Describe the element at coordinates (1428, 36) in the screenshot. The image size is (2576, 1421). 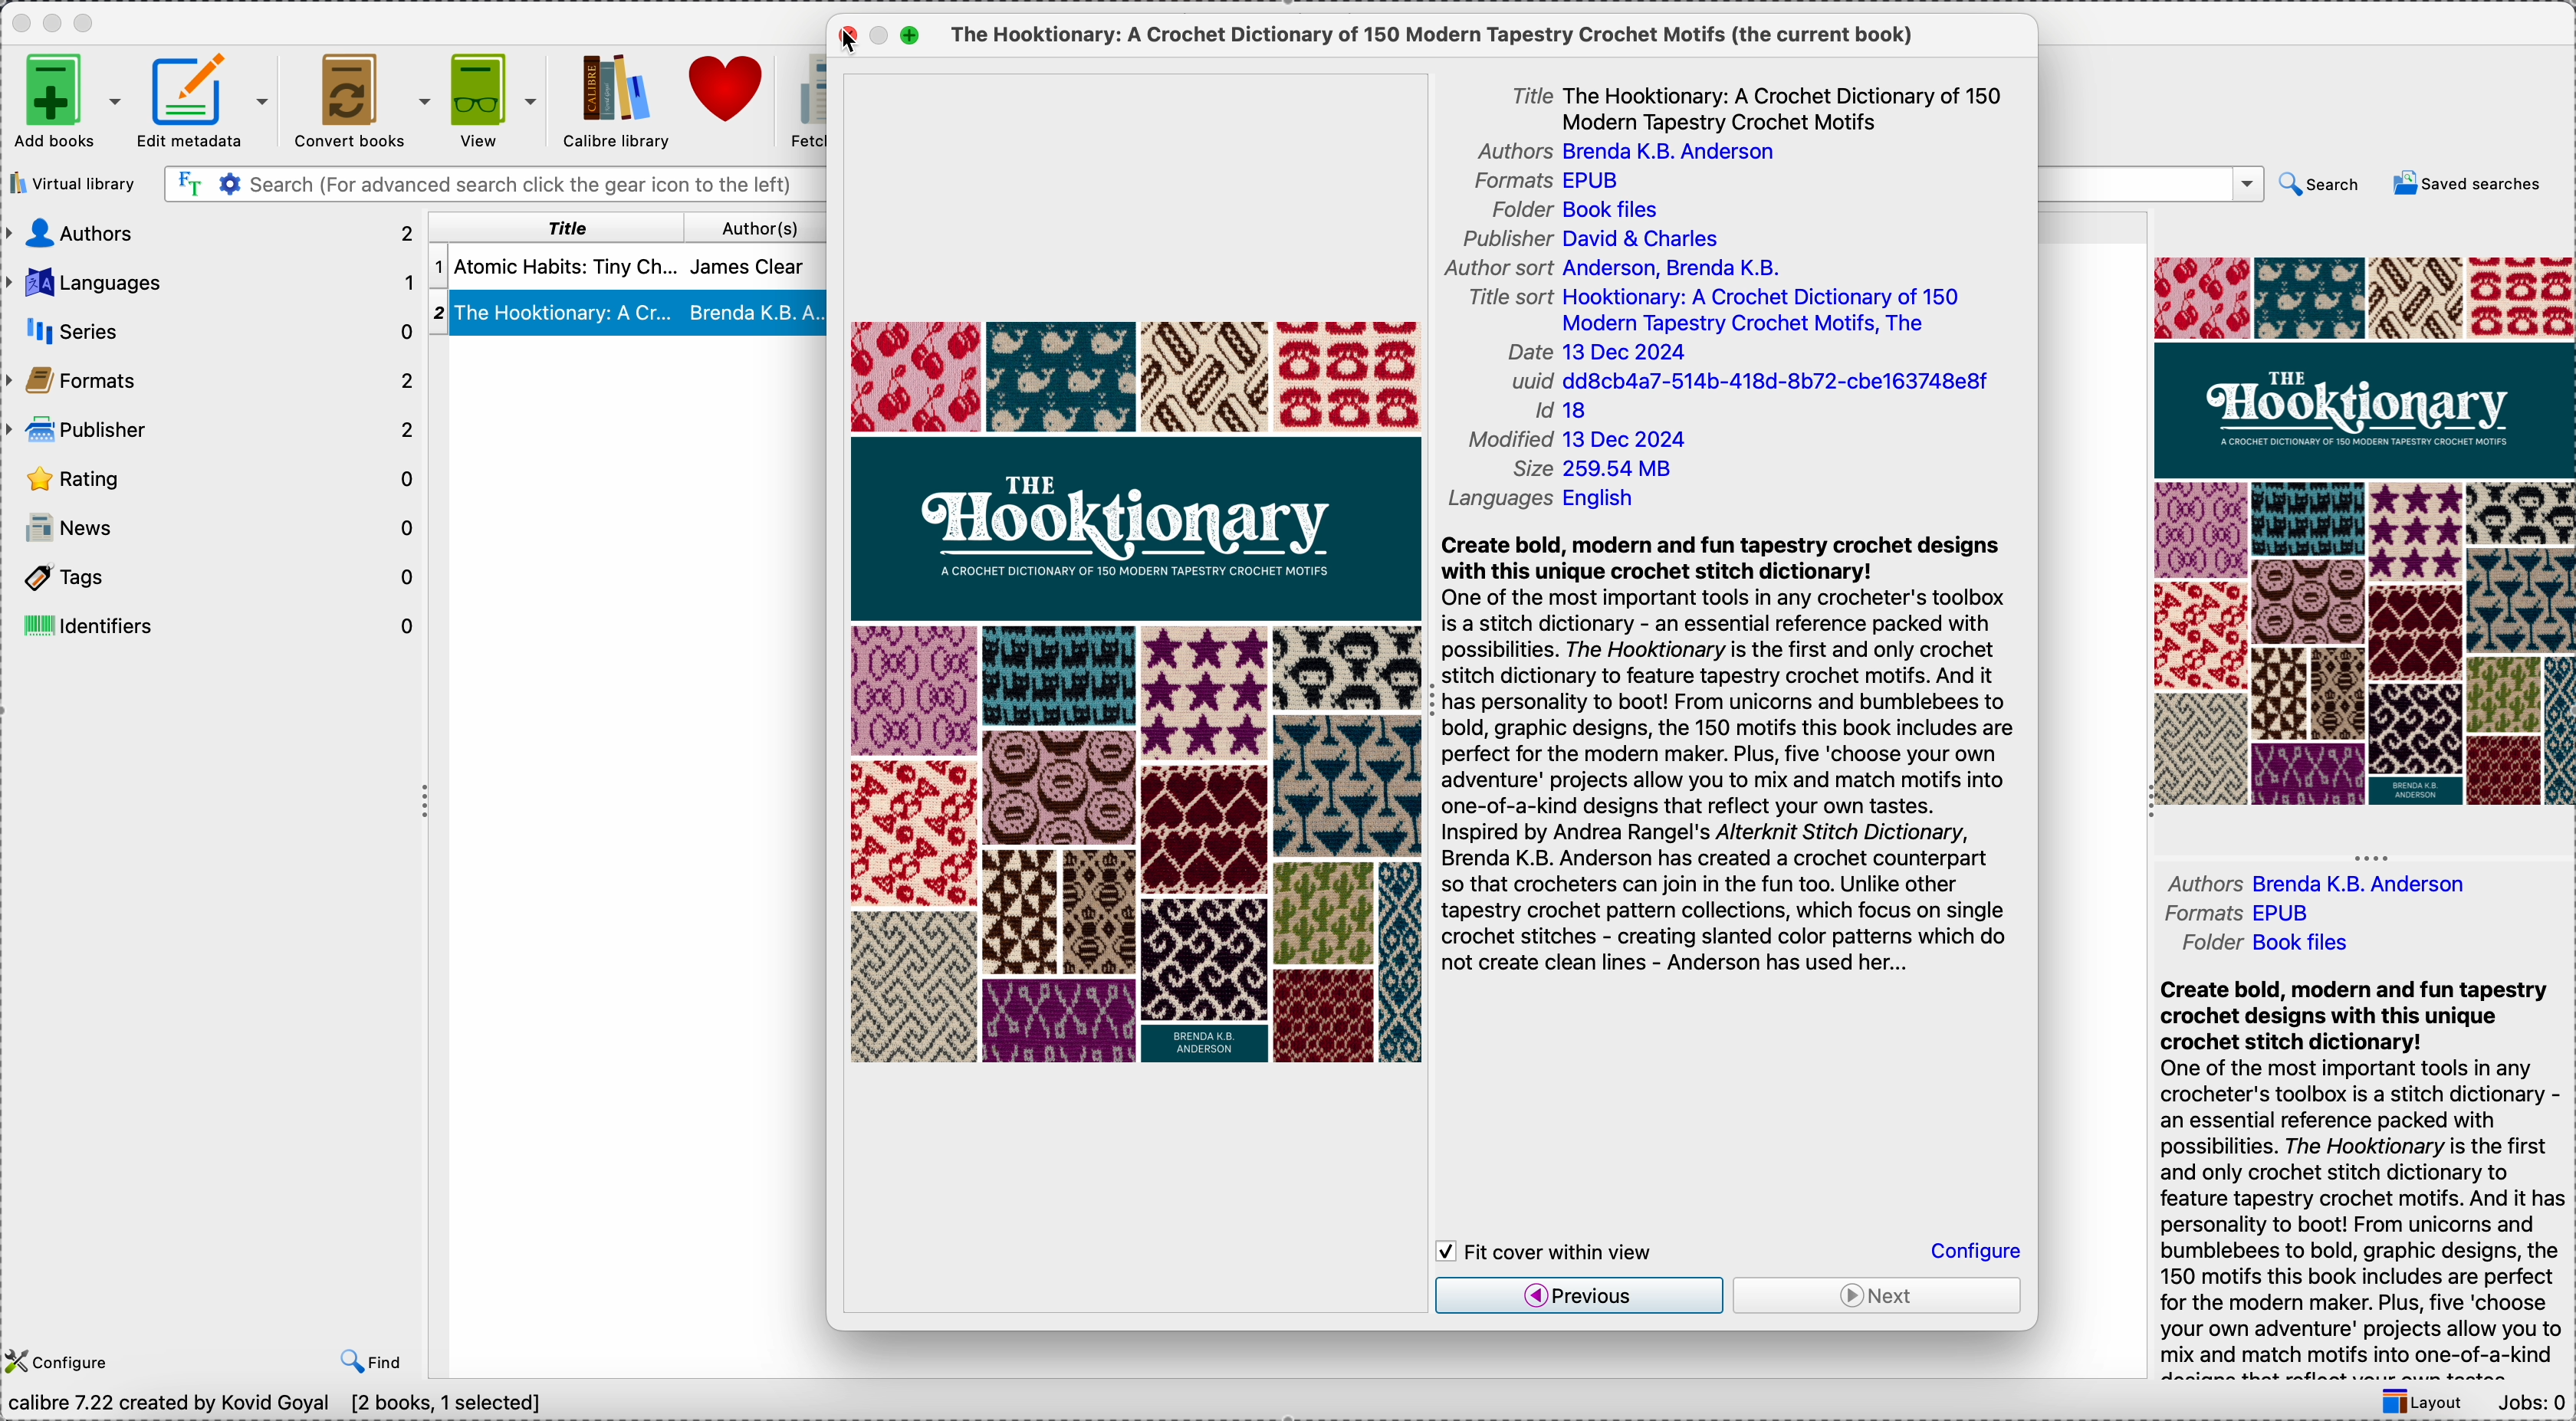
I see `The Hooktionary: A Crochet Dictionary of 150 Modern Tapestry Crochet Motifs (the current book)` at that location.